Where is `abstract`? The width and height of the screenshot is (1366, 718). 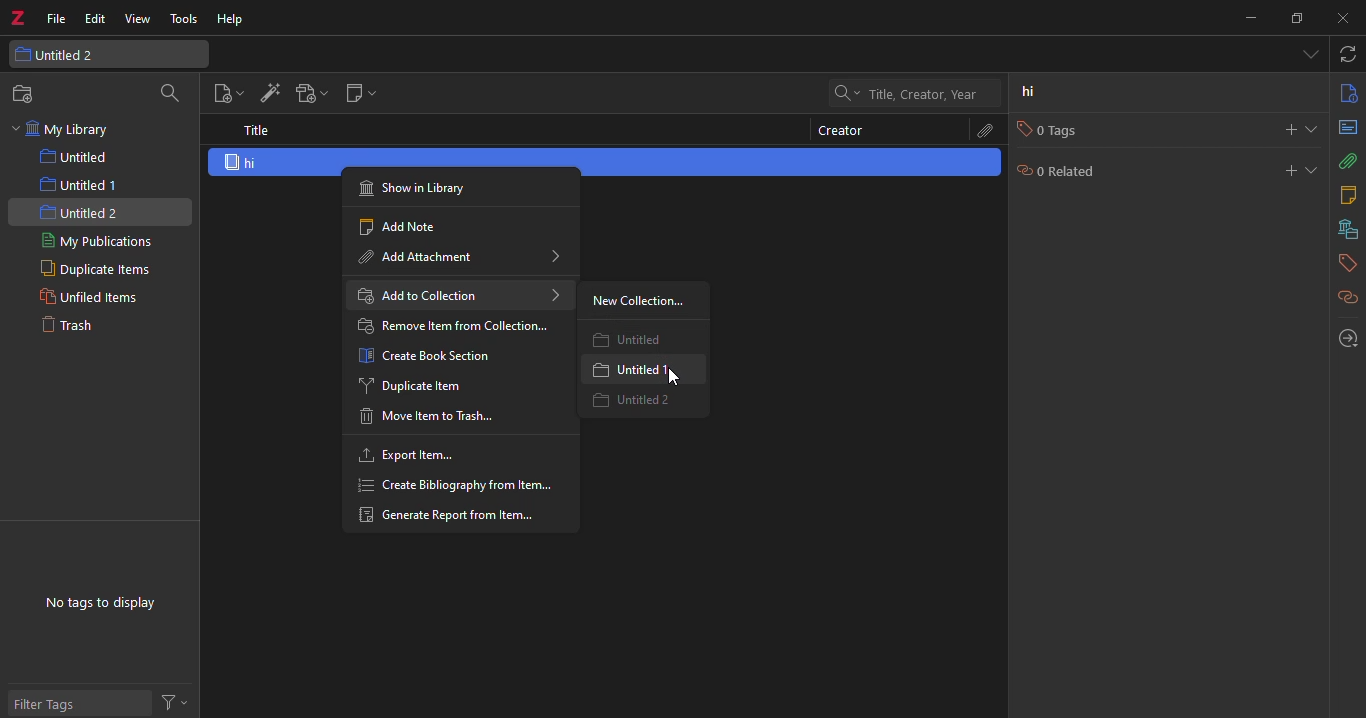
abstract is located at coordinates (1346, 127).